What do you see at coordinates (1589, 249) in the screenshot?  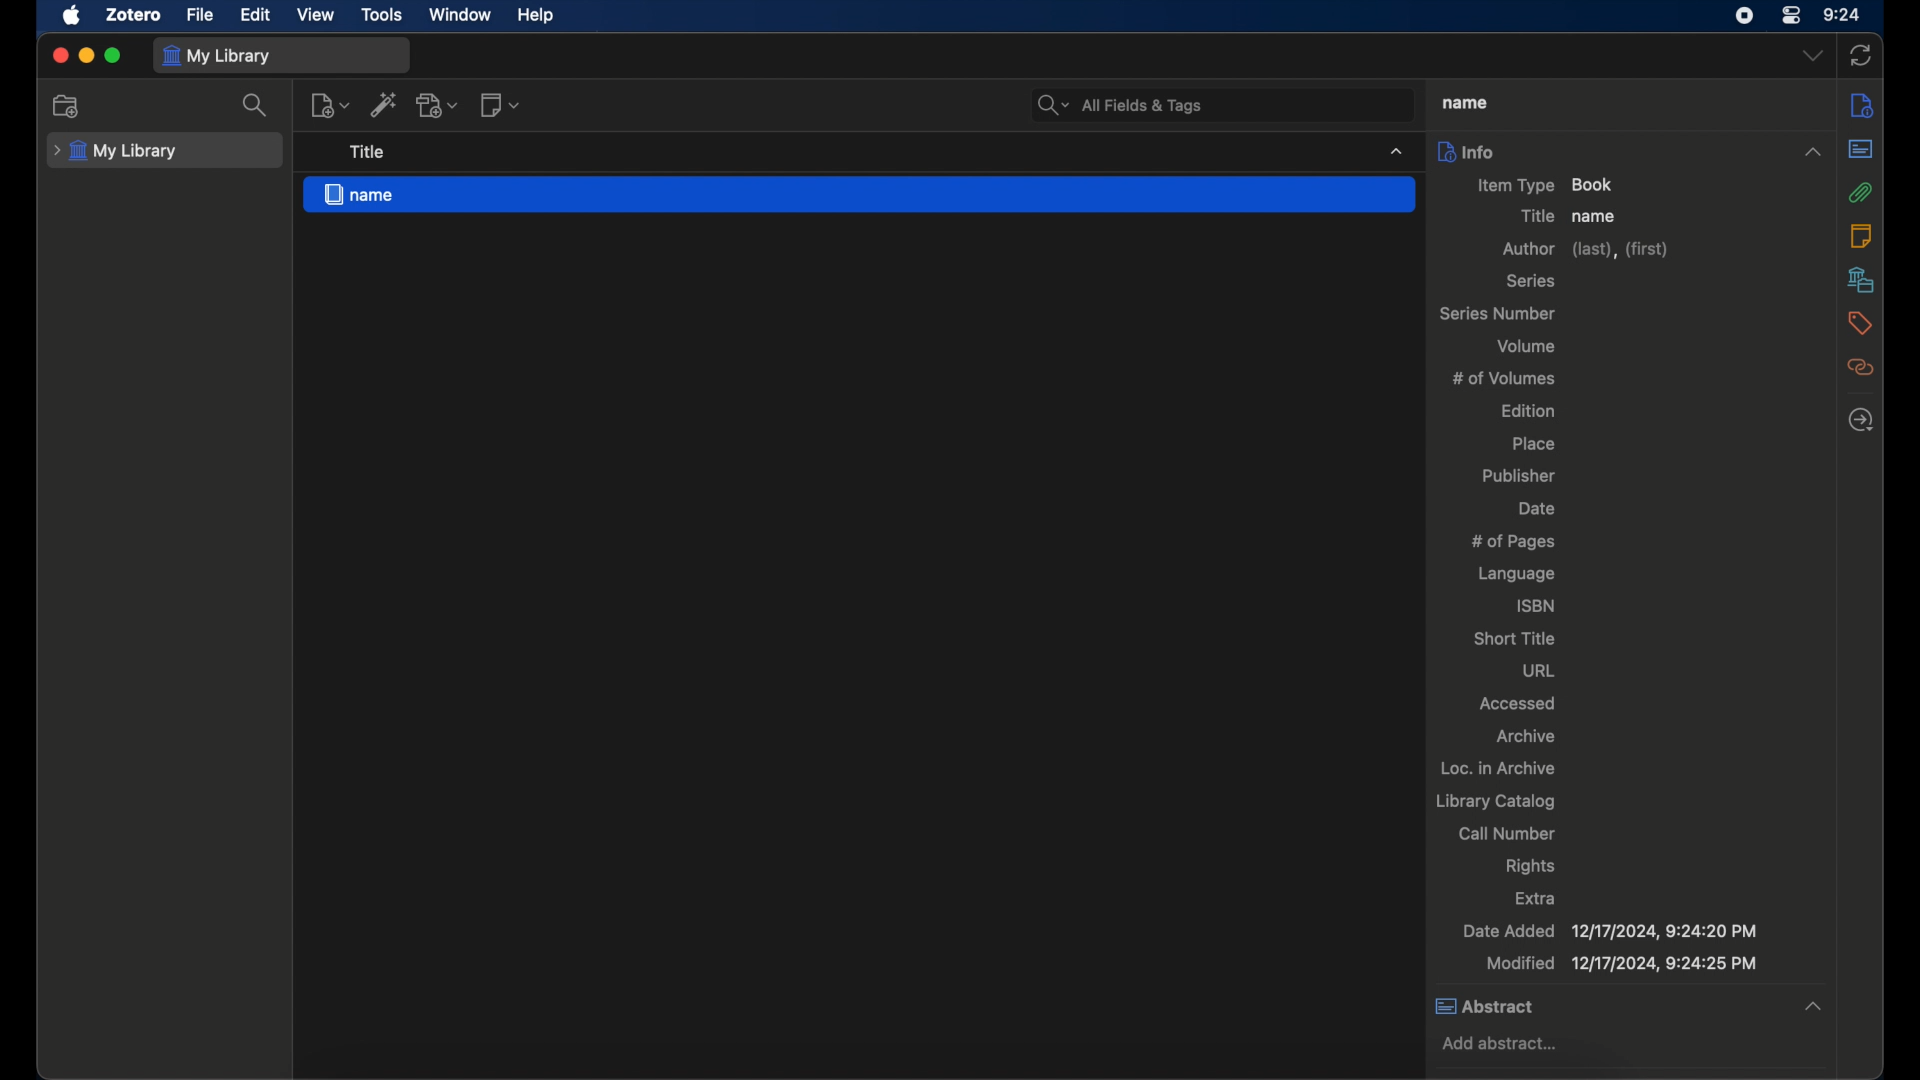 I see `author` at bounding box center [1589, 249].